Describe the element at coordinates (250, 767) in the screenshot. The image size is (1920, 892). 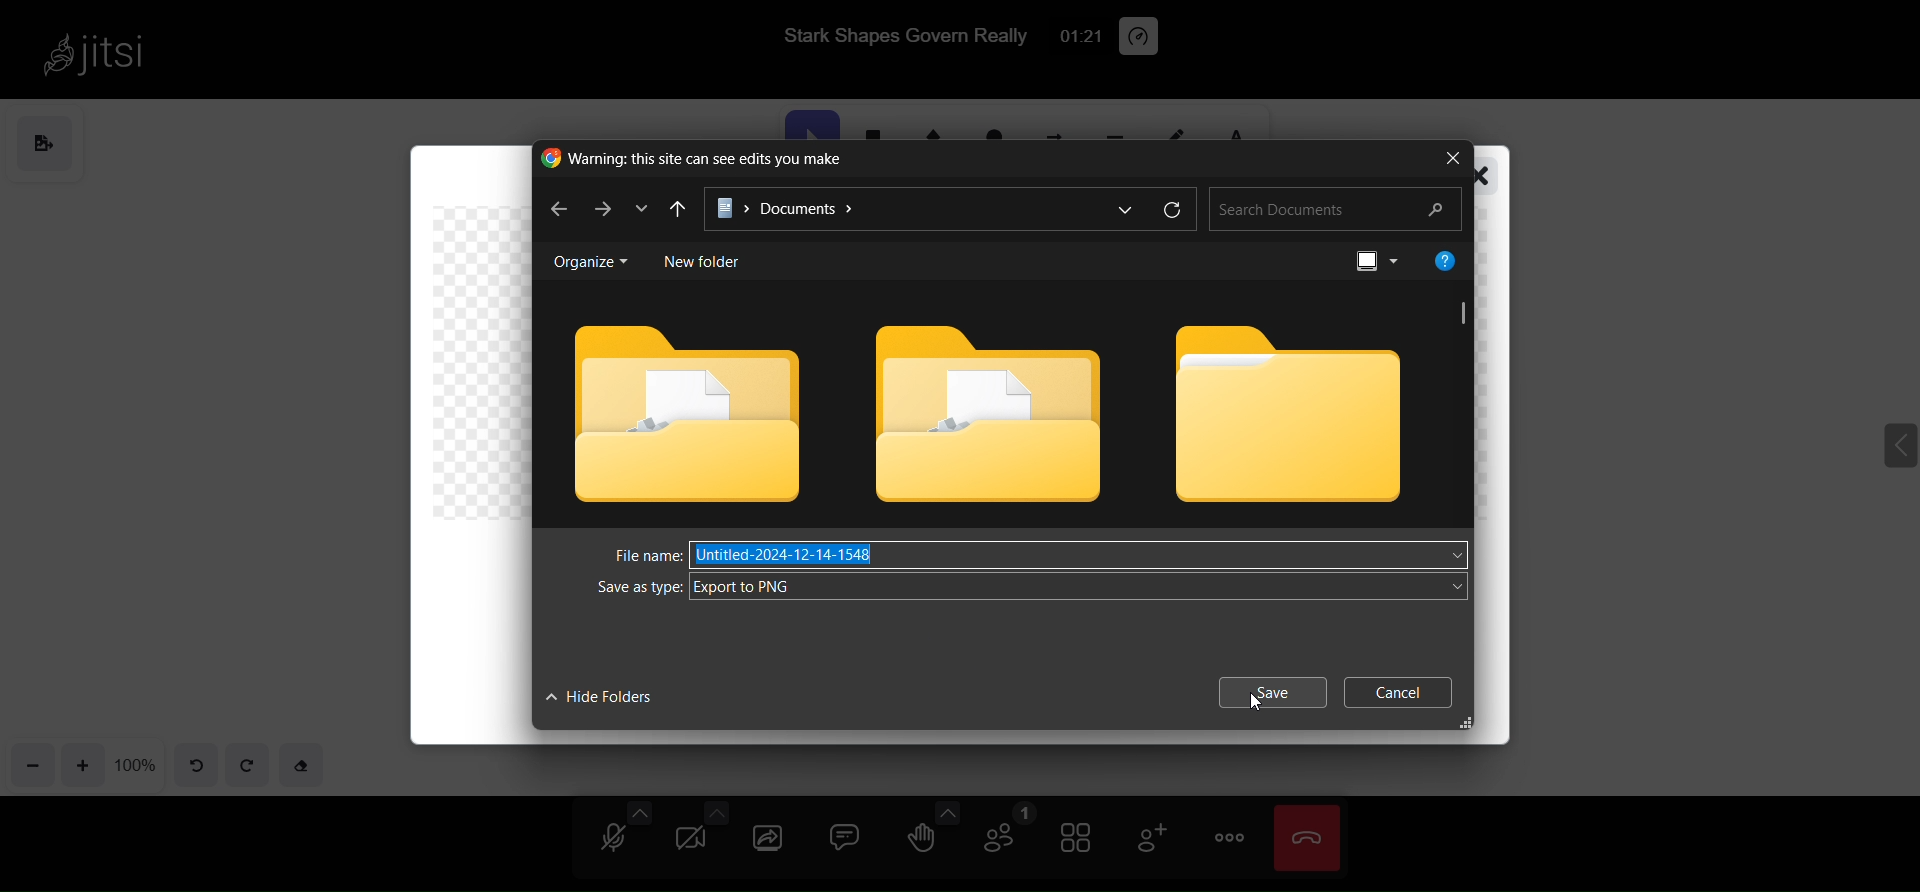
I see `redo` at that location.